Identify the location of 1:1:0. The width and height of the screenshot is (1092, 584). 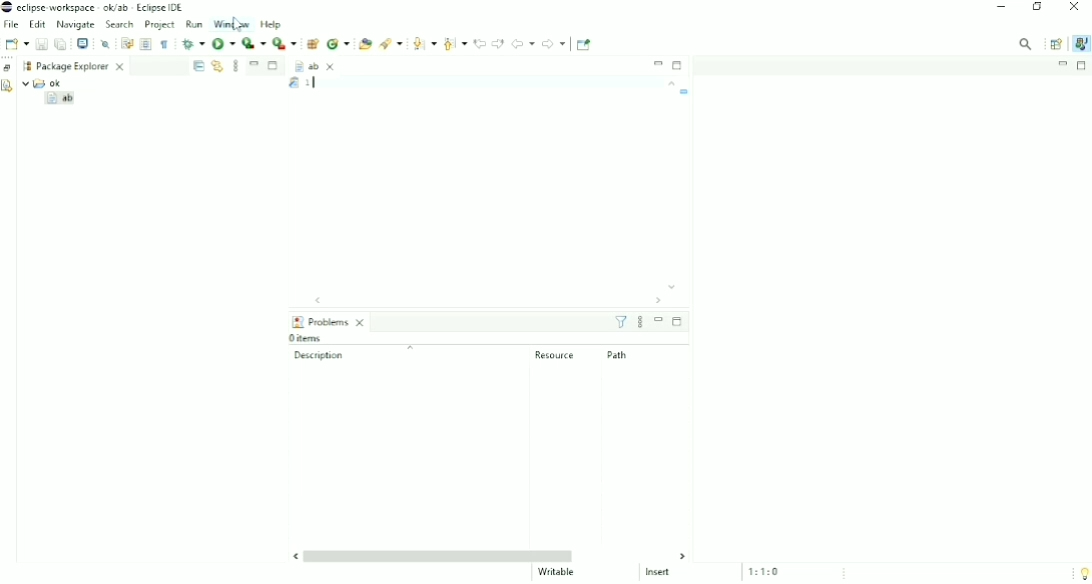
(770, 571).